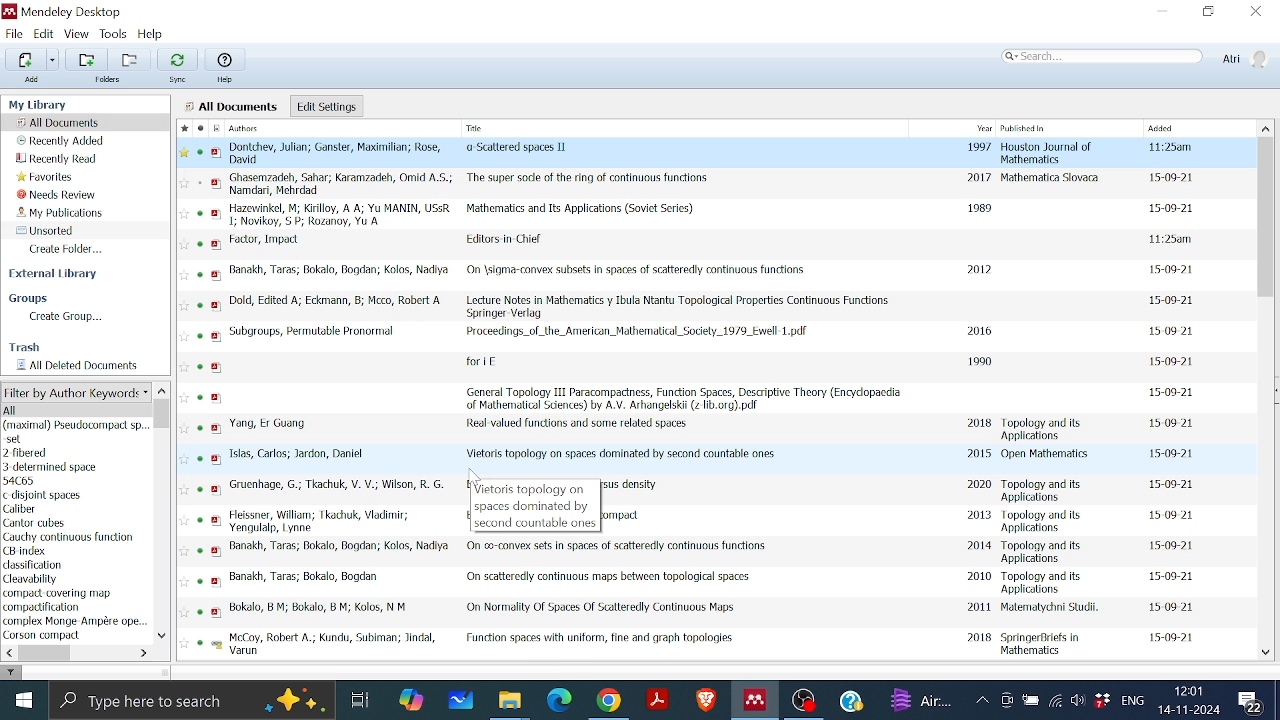 The image size is (1280, 720). What do you see at coordinates (617, 546) in the screenshot?
I see `Title` at bounding box center [617, 546].